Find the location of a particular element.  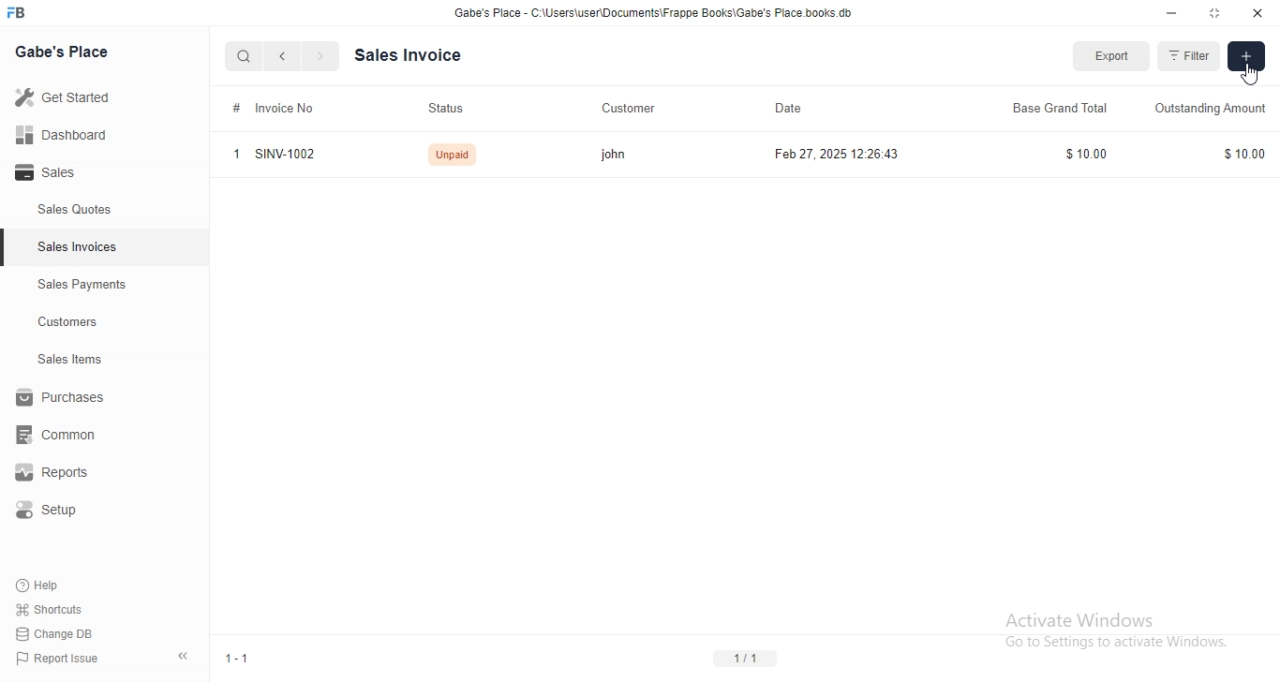

PP Report Issue. is located at coordinates (64, 662).